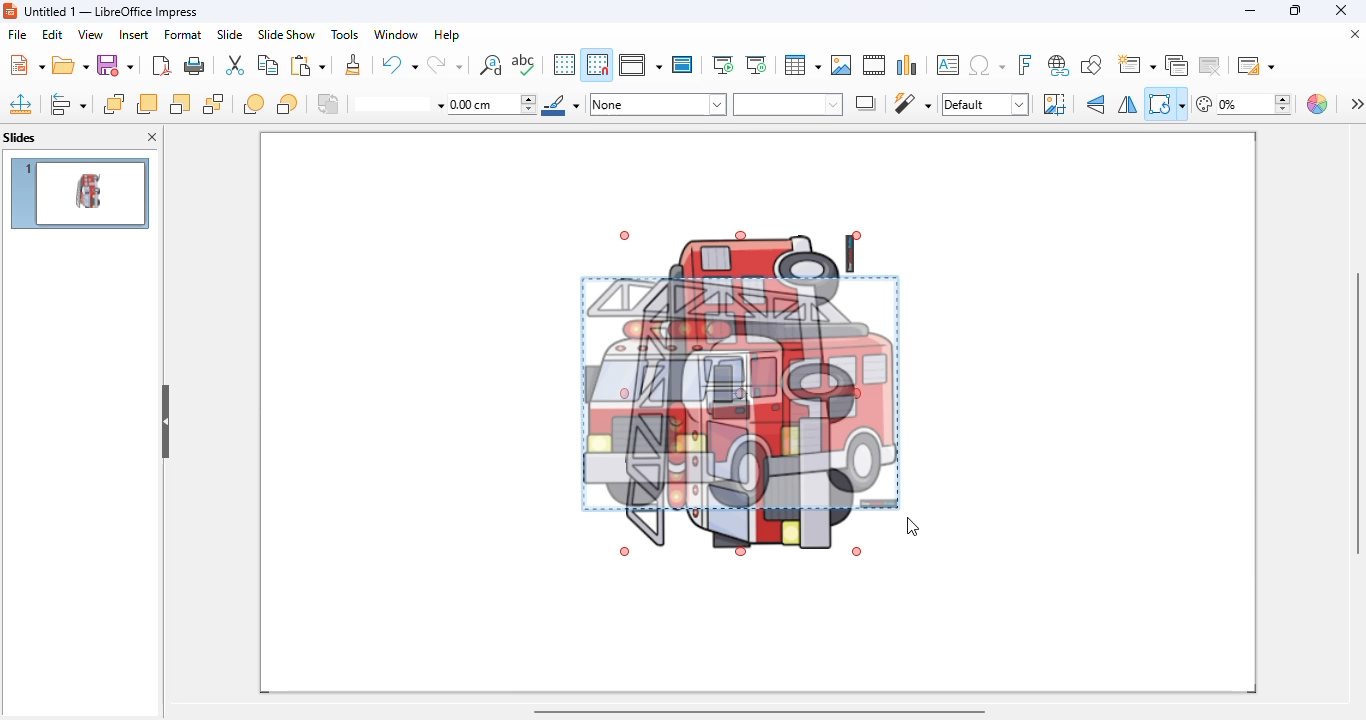  Describe the element at coordinates (286, 34) in the screenshot. I see `slide show` at that location.